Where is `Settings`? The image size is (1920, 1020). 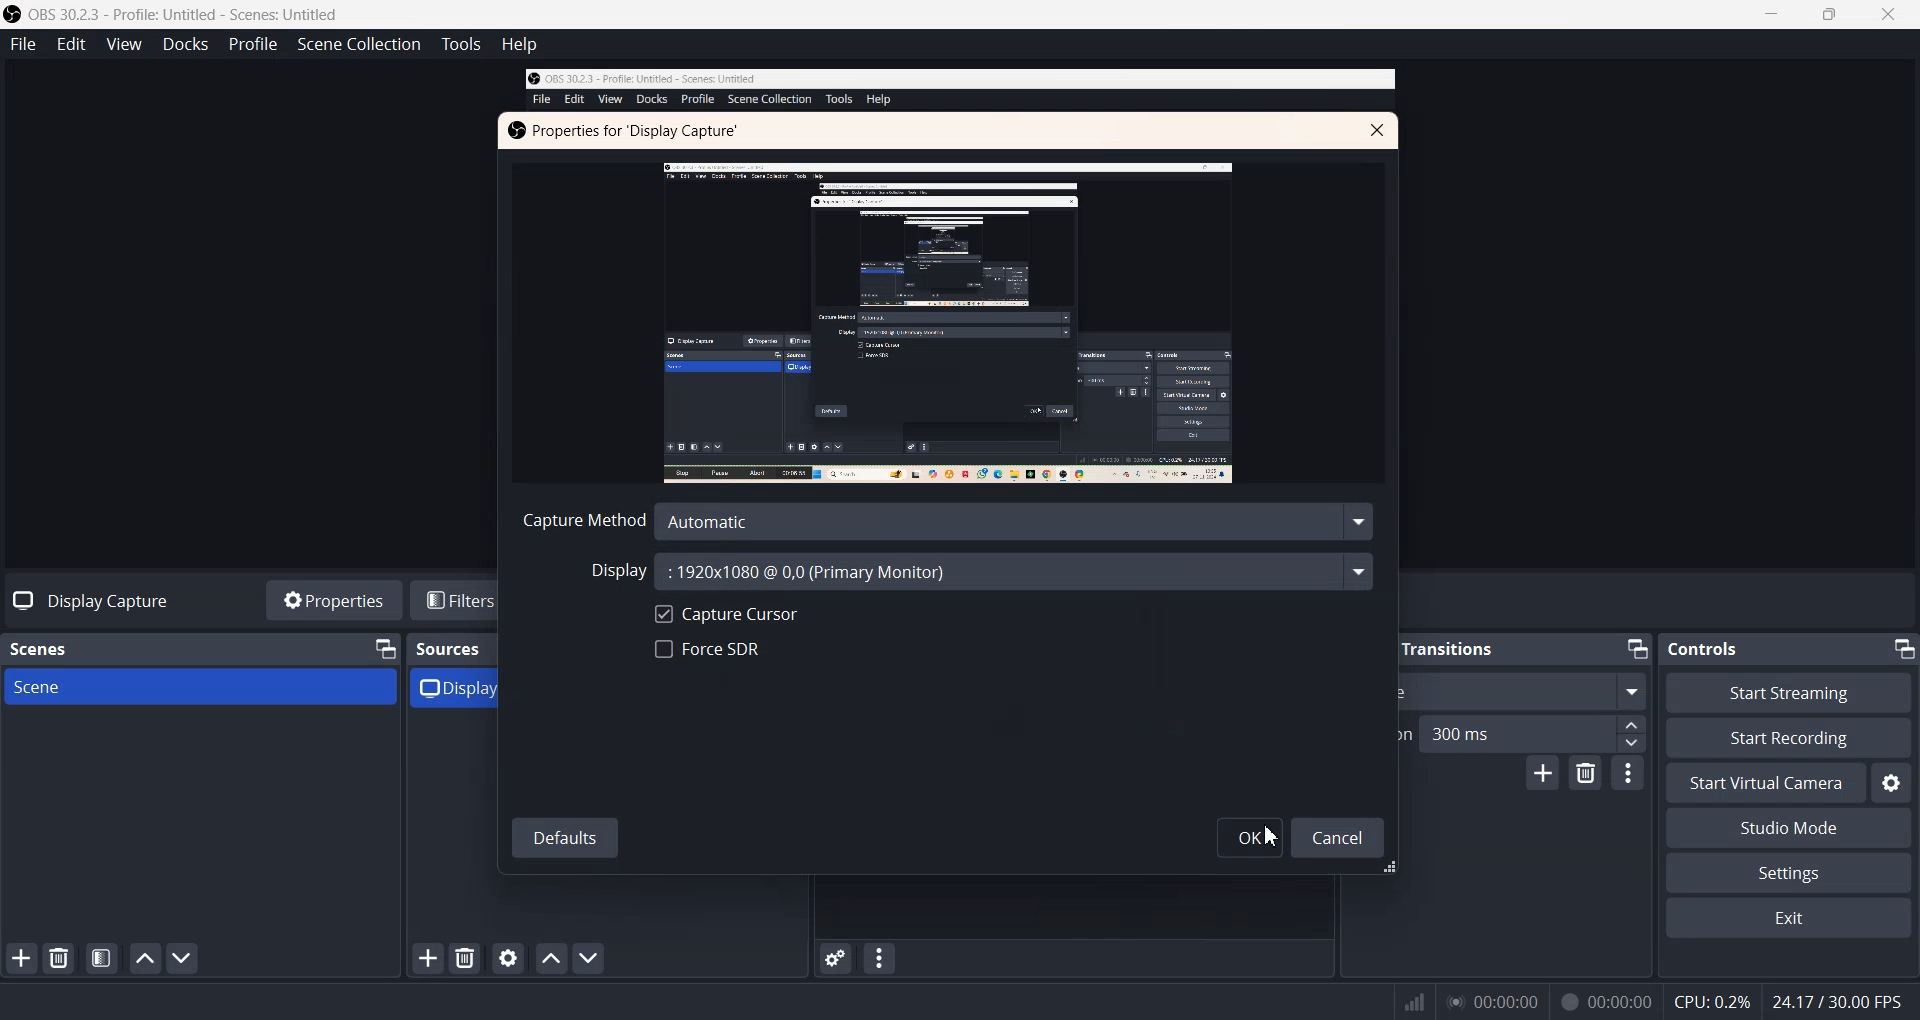
Settings is located at coordinates (1891, 783).